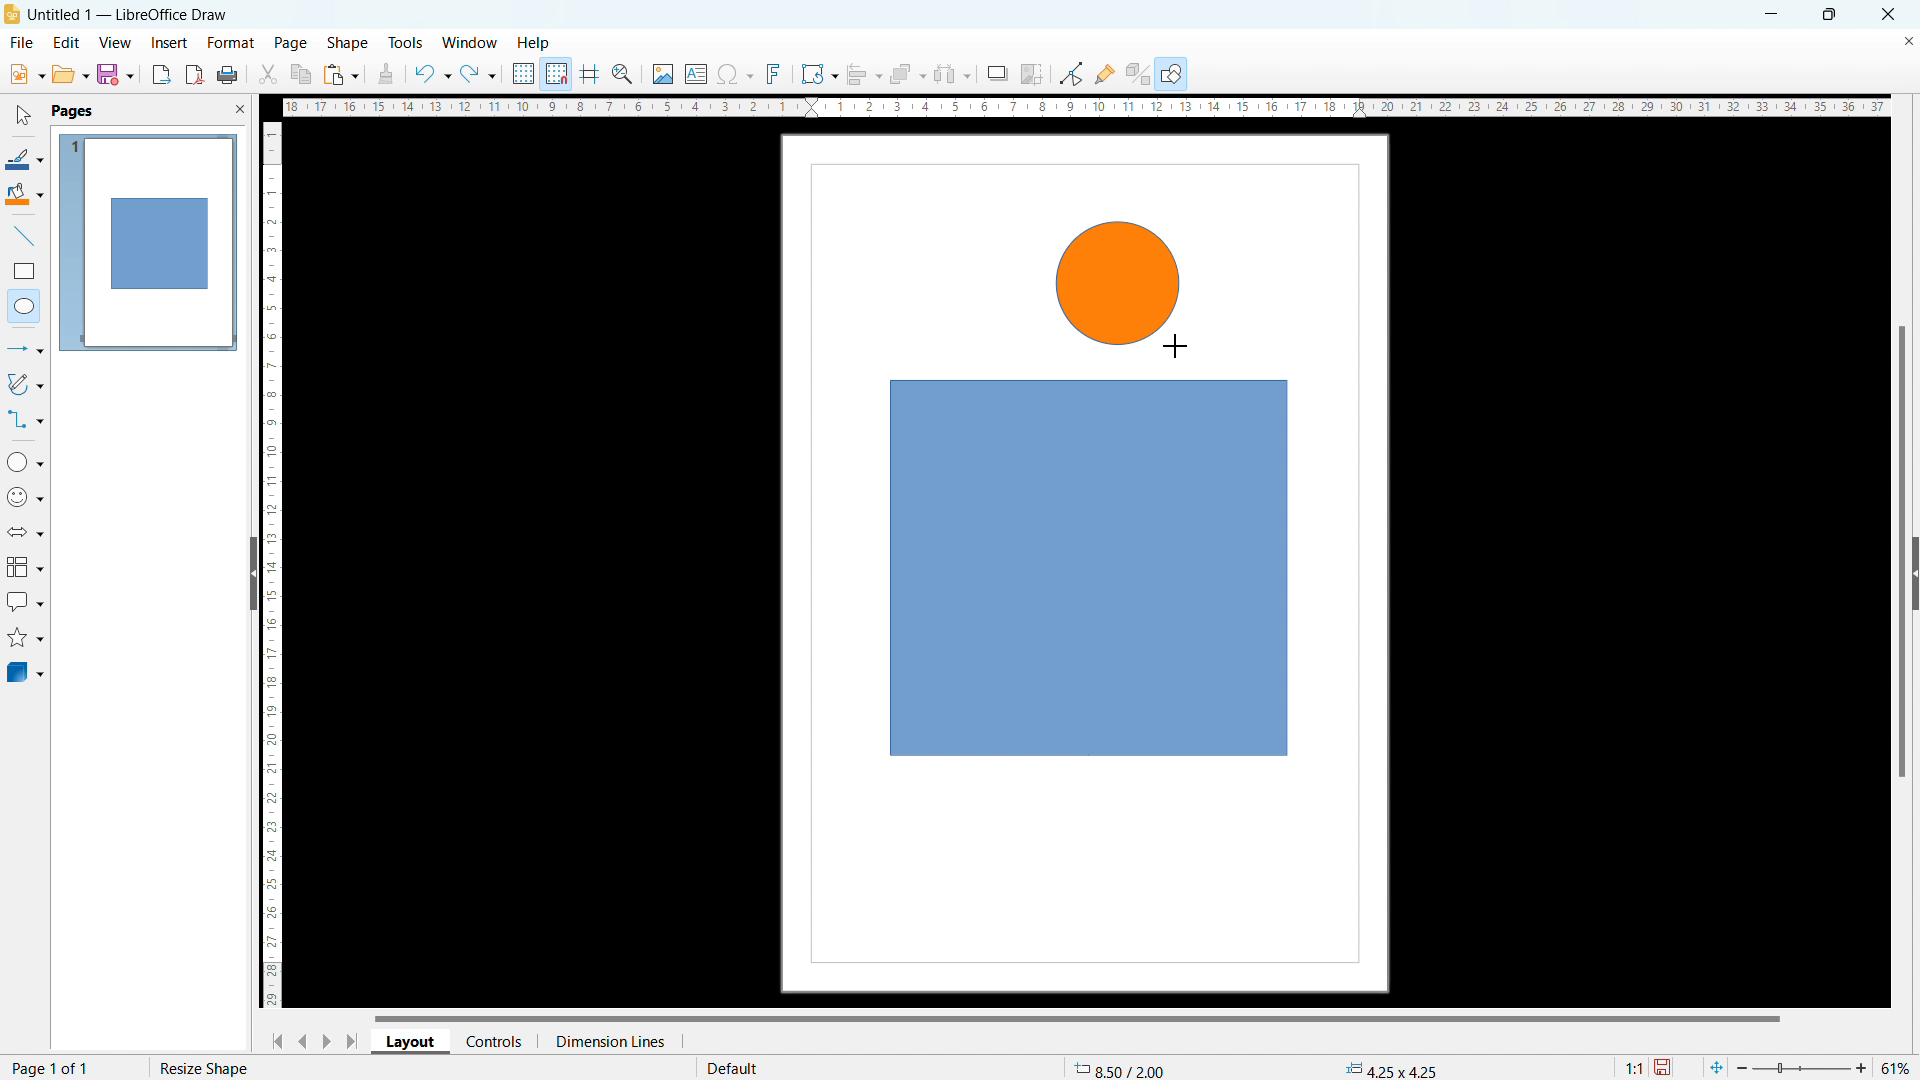  Describe the element at coordinates (24, 640) in the screenshot. I see `stars and banners` at that location.